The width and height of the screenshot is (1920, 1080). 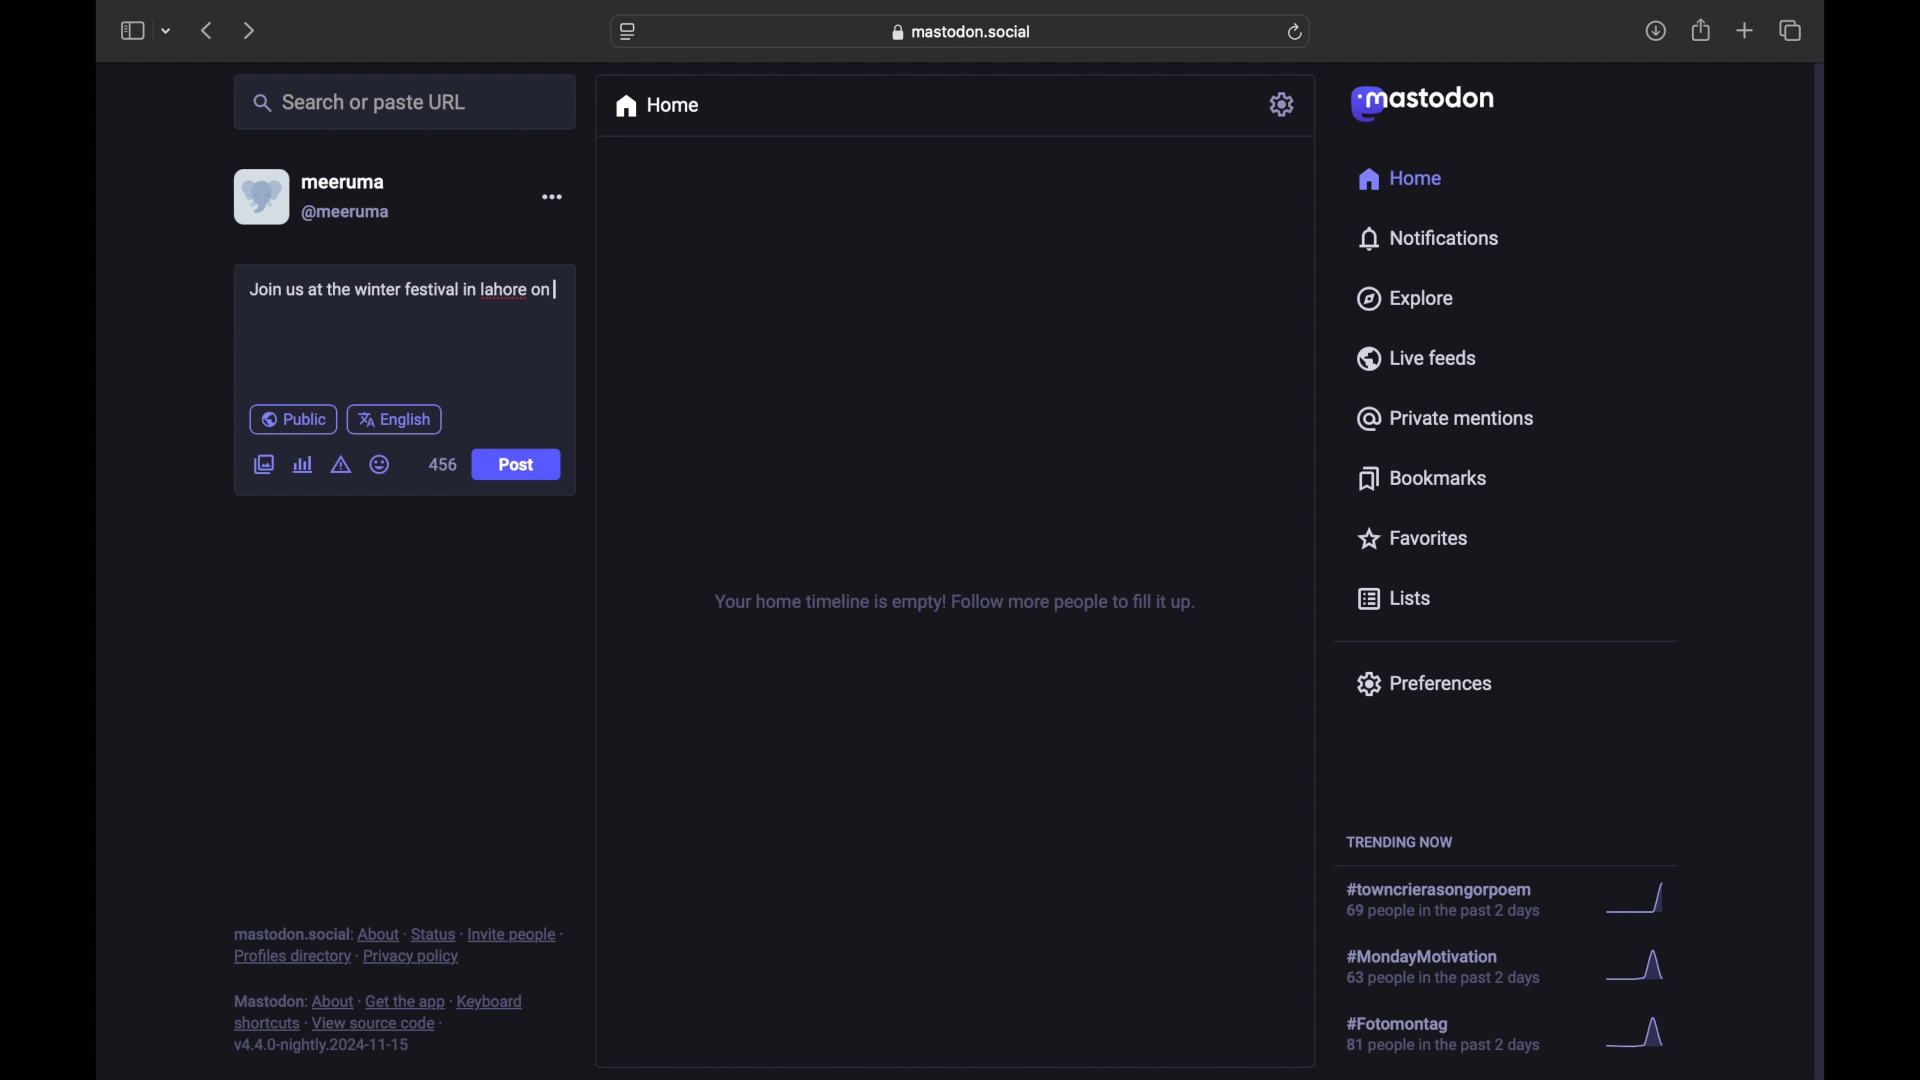 I want to click on show tab overview, so click(x=1790, y=31).